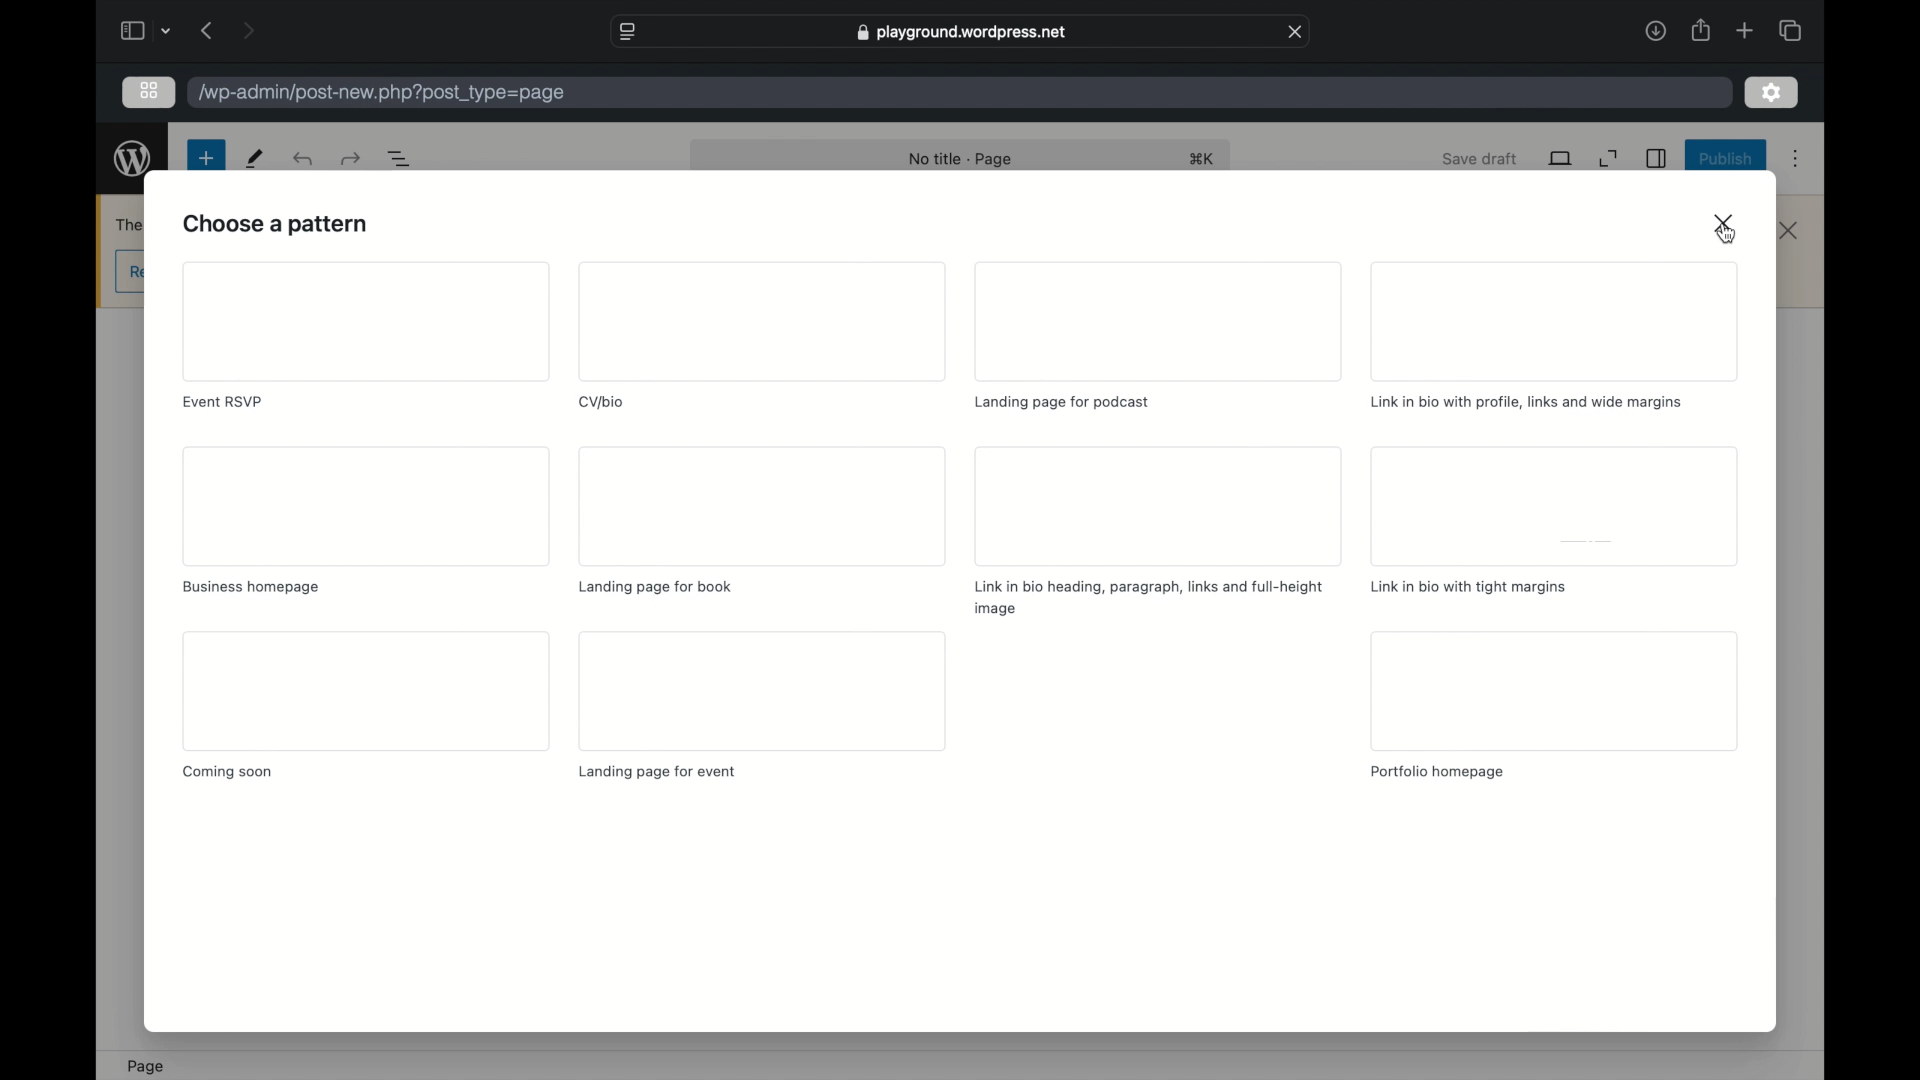 The height and width of the screenshot is (1080, 1920). What do you see at coordinates (1793, 229) in the screenshot?
I see `close` at bounding box center [1793, 229].